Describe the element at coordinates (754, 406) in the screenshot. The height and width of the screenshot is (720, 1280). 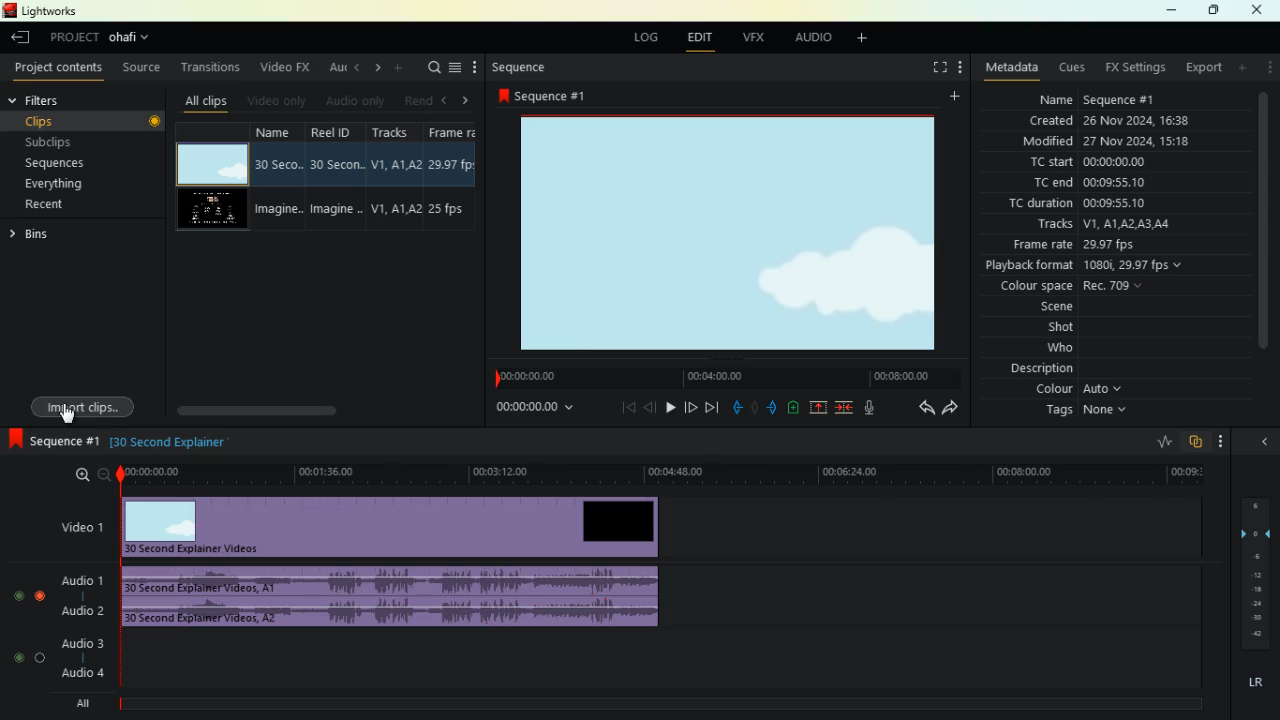
I see `hold` at that location.